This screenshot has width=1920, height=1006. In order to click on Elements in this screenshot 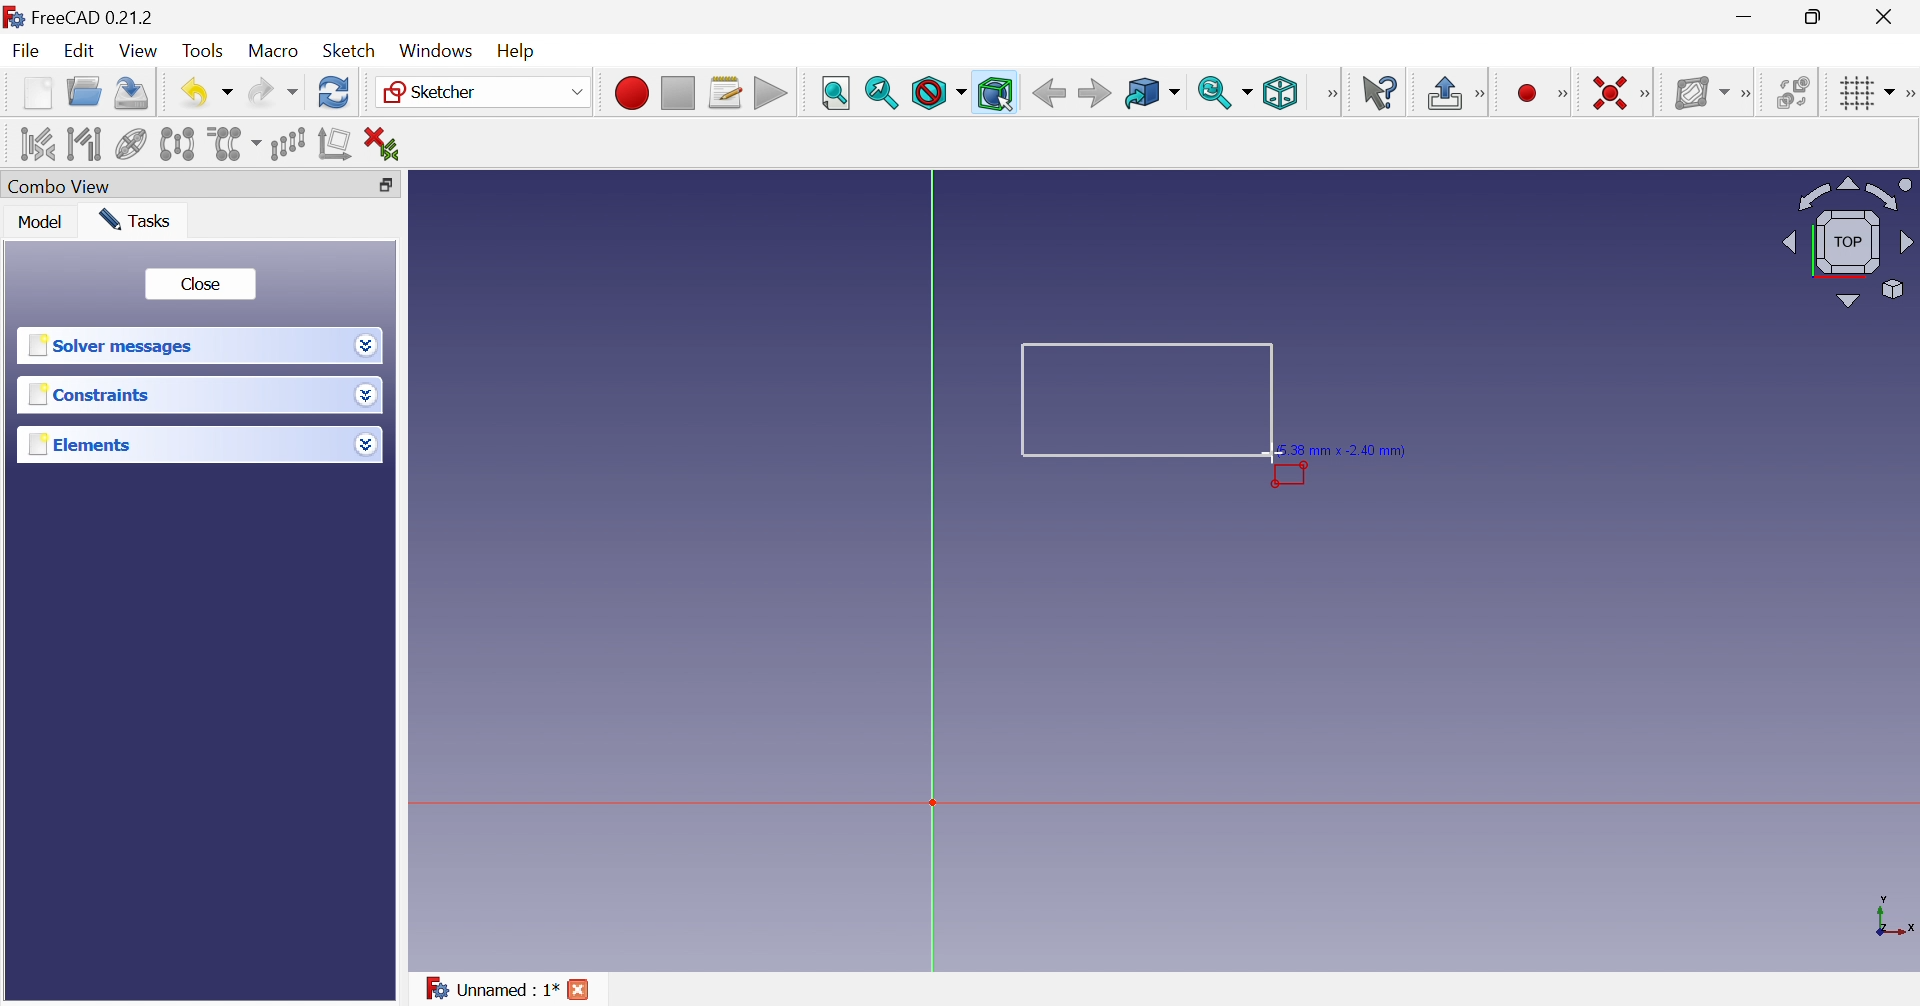, I will do `click(82, 444)`.